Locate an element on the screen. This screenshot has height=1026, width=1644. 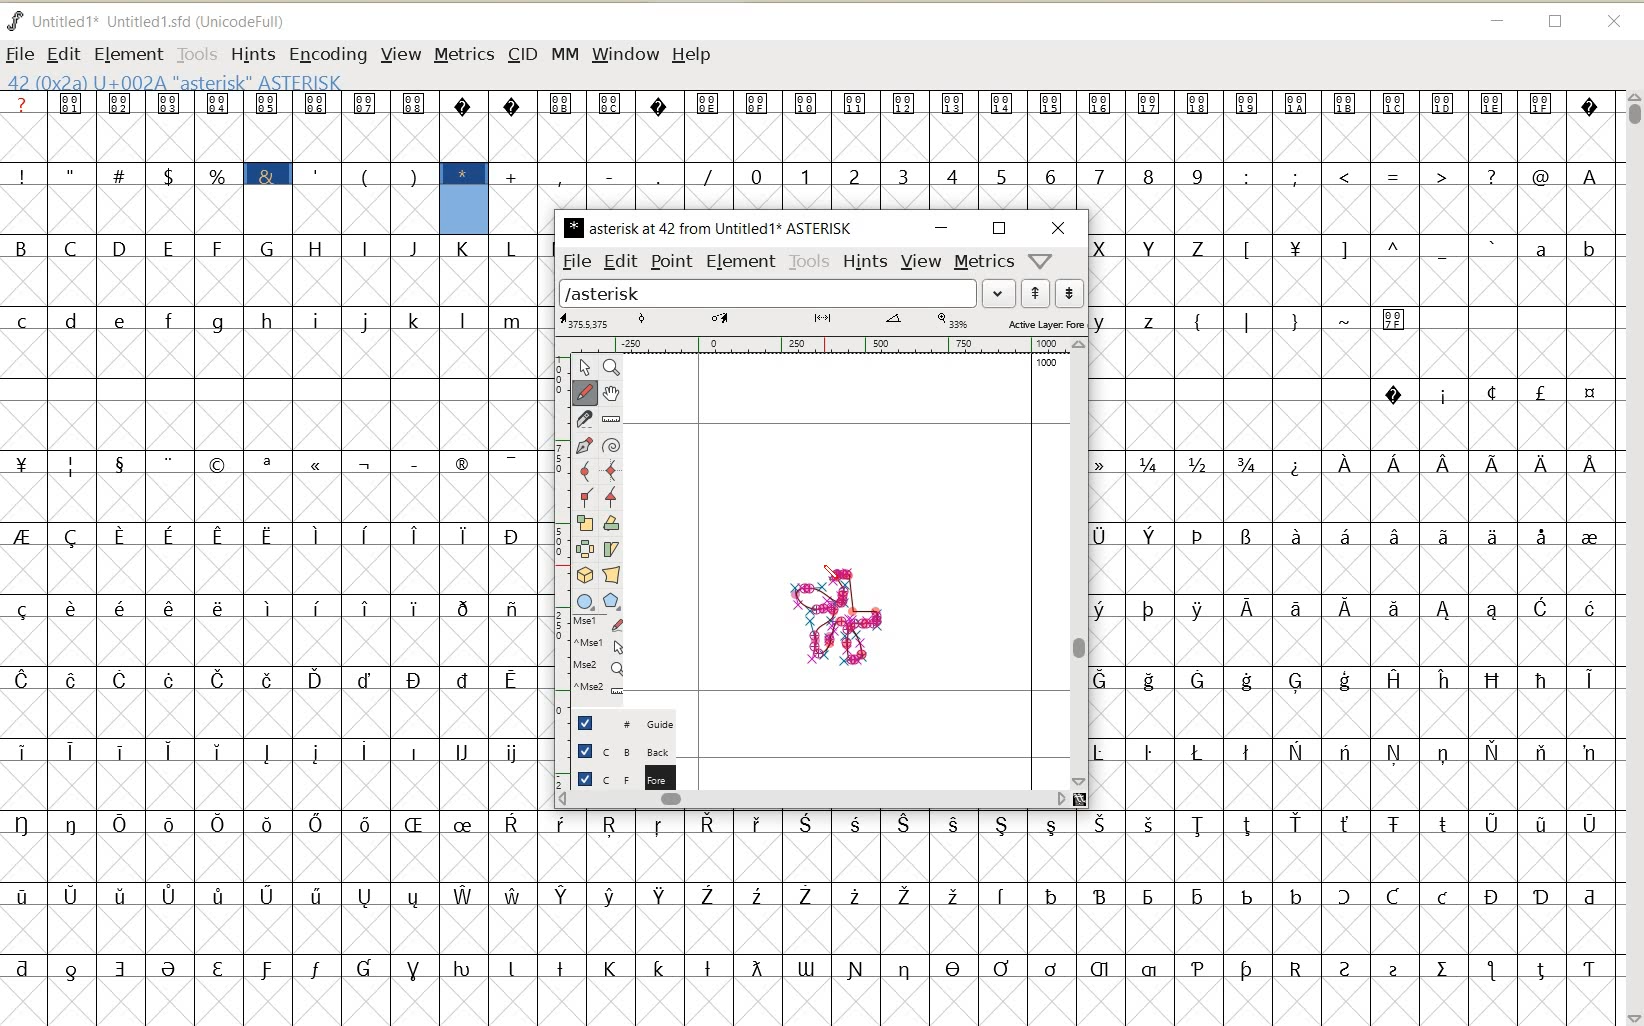
FONT NAME is located at coordinates (155, 22).